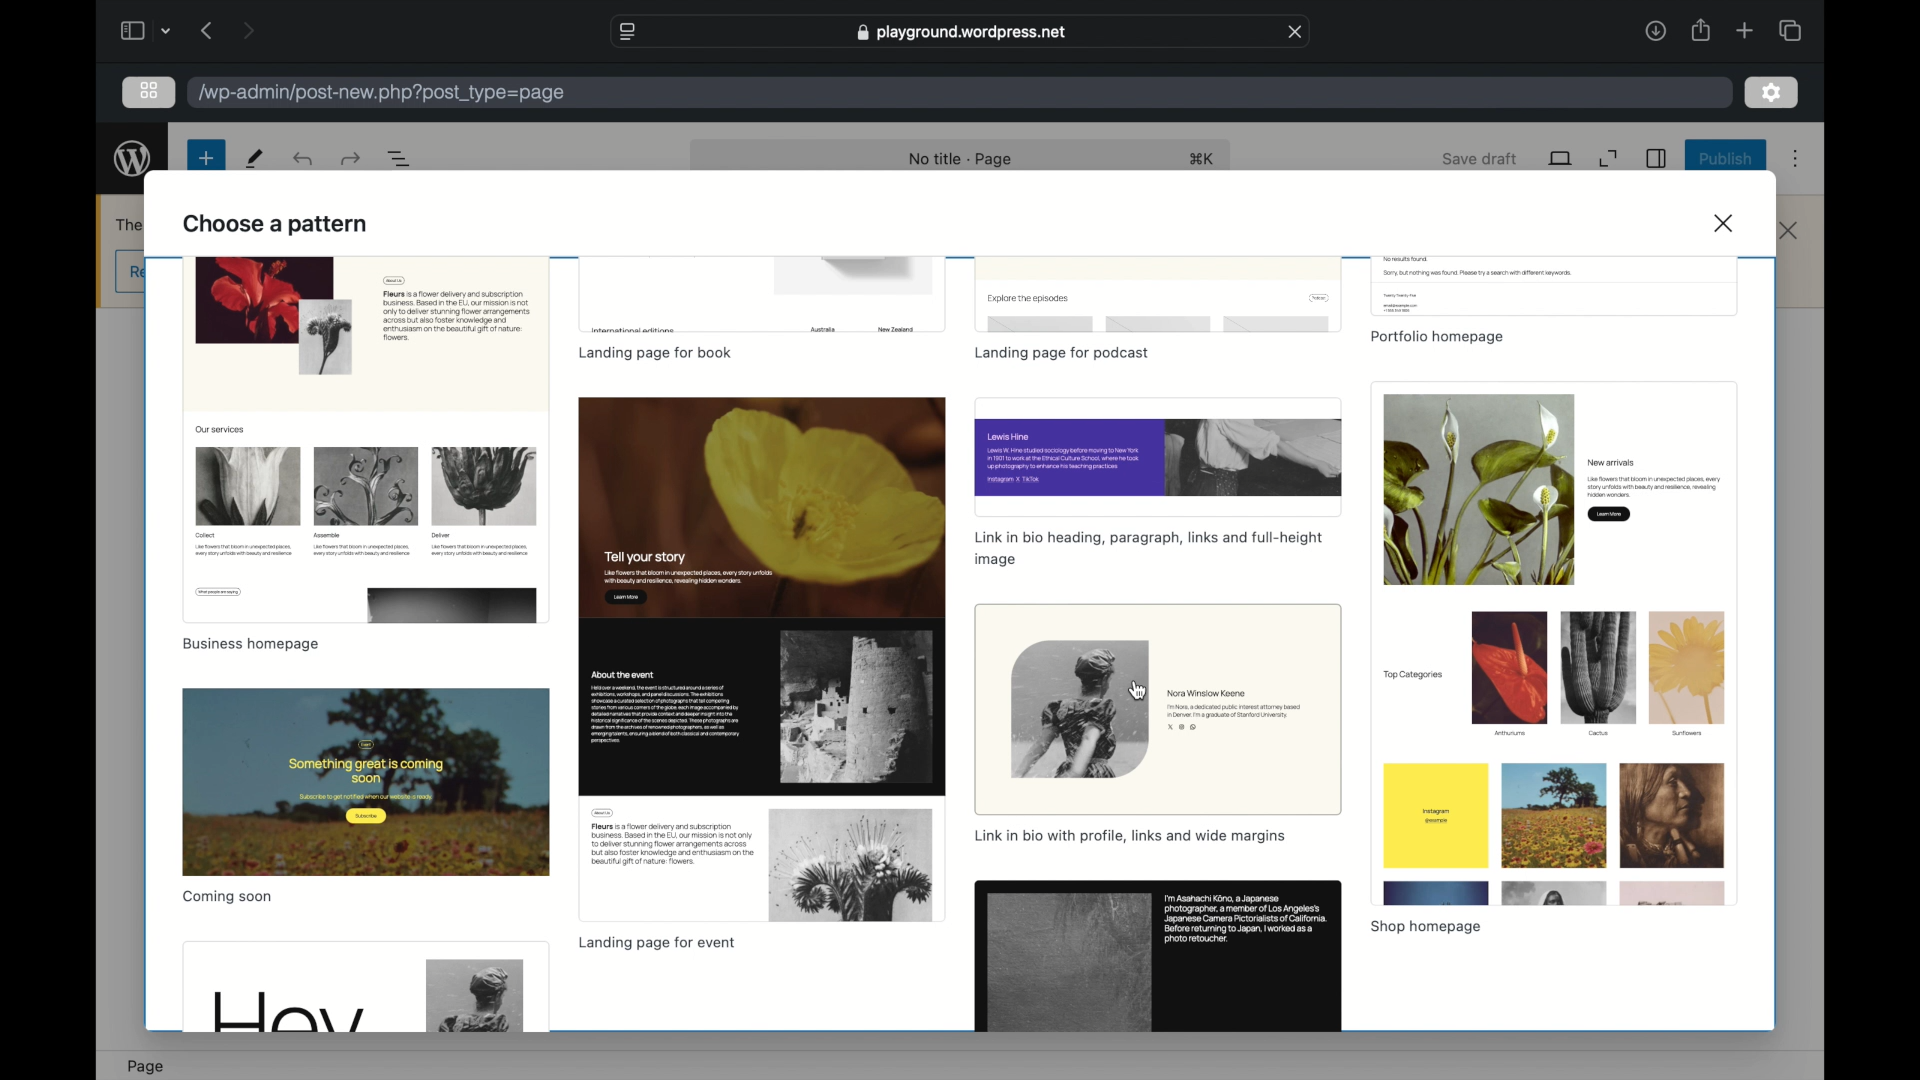 The height and width of the screenshot is (1080, 1920). What do you see at coordinates (1295, 31) in the screenshot?
I see `close` at bounding box center [1295, 31].